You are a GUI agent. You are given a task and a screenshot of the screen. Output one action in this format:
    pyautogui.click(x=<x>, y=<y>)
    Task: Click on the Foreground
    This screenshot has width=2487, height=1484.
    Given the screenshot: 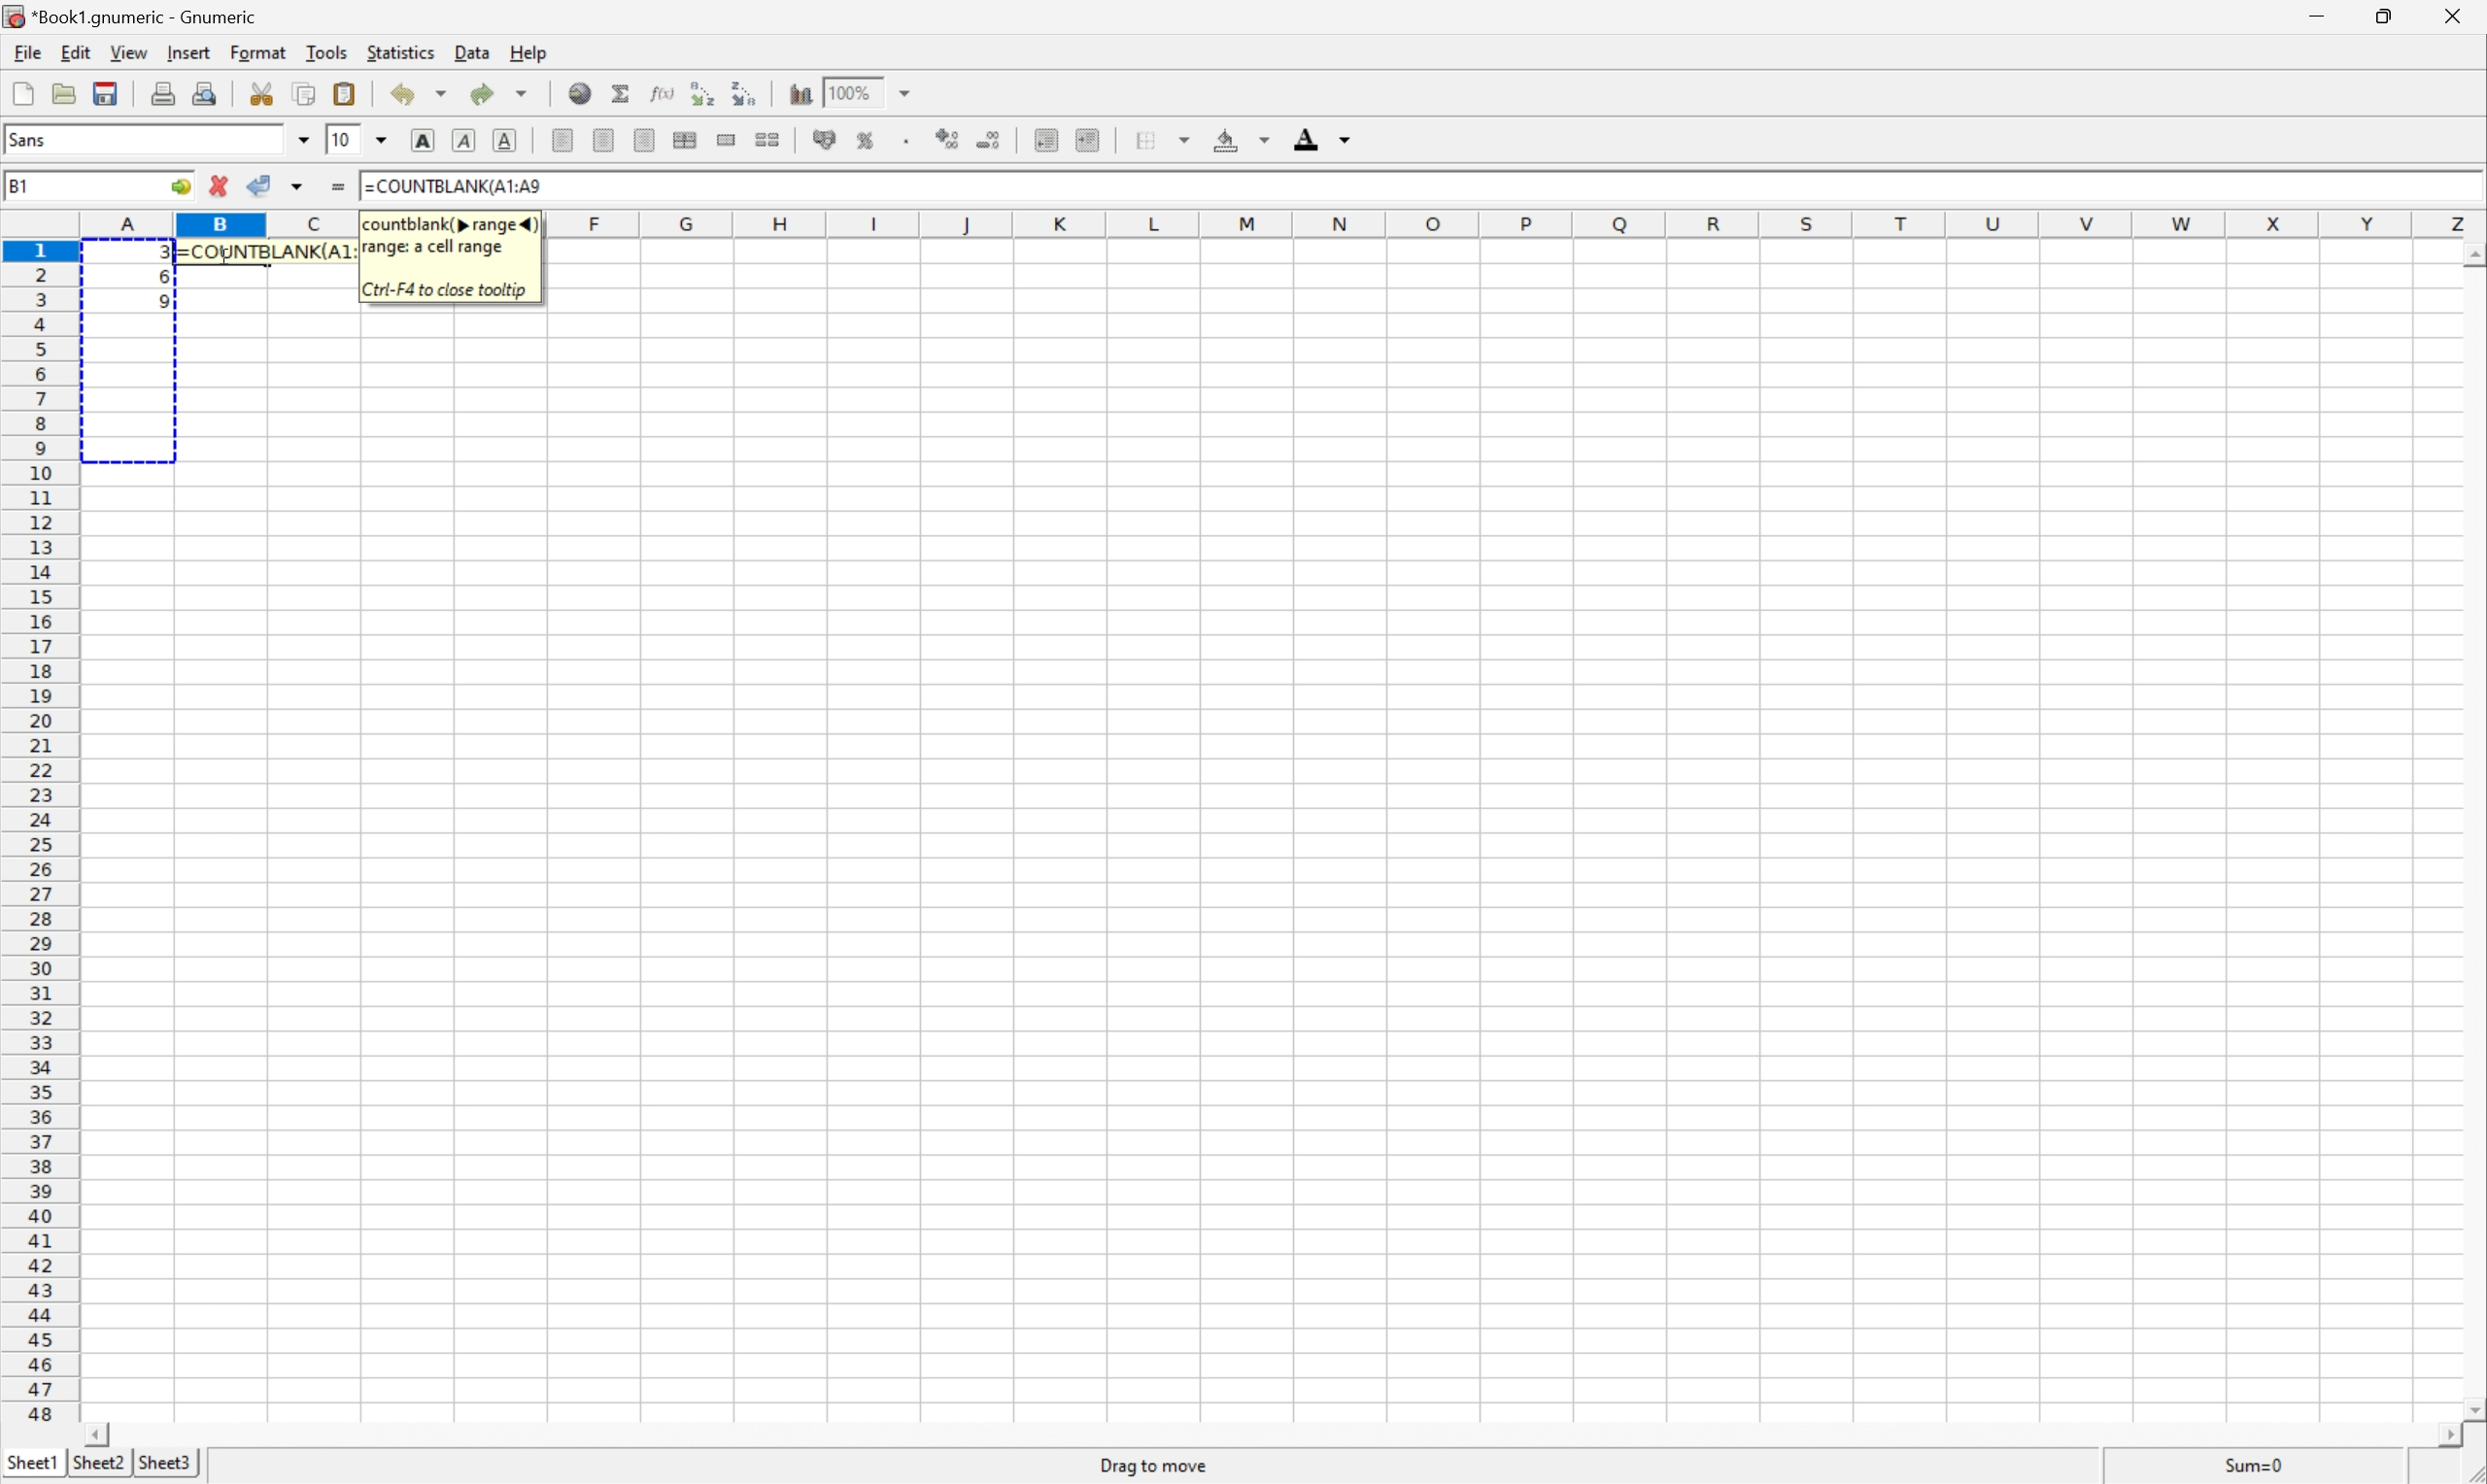 What is the action you would take?
    pyautogui.click(x=1320, y=139)
    